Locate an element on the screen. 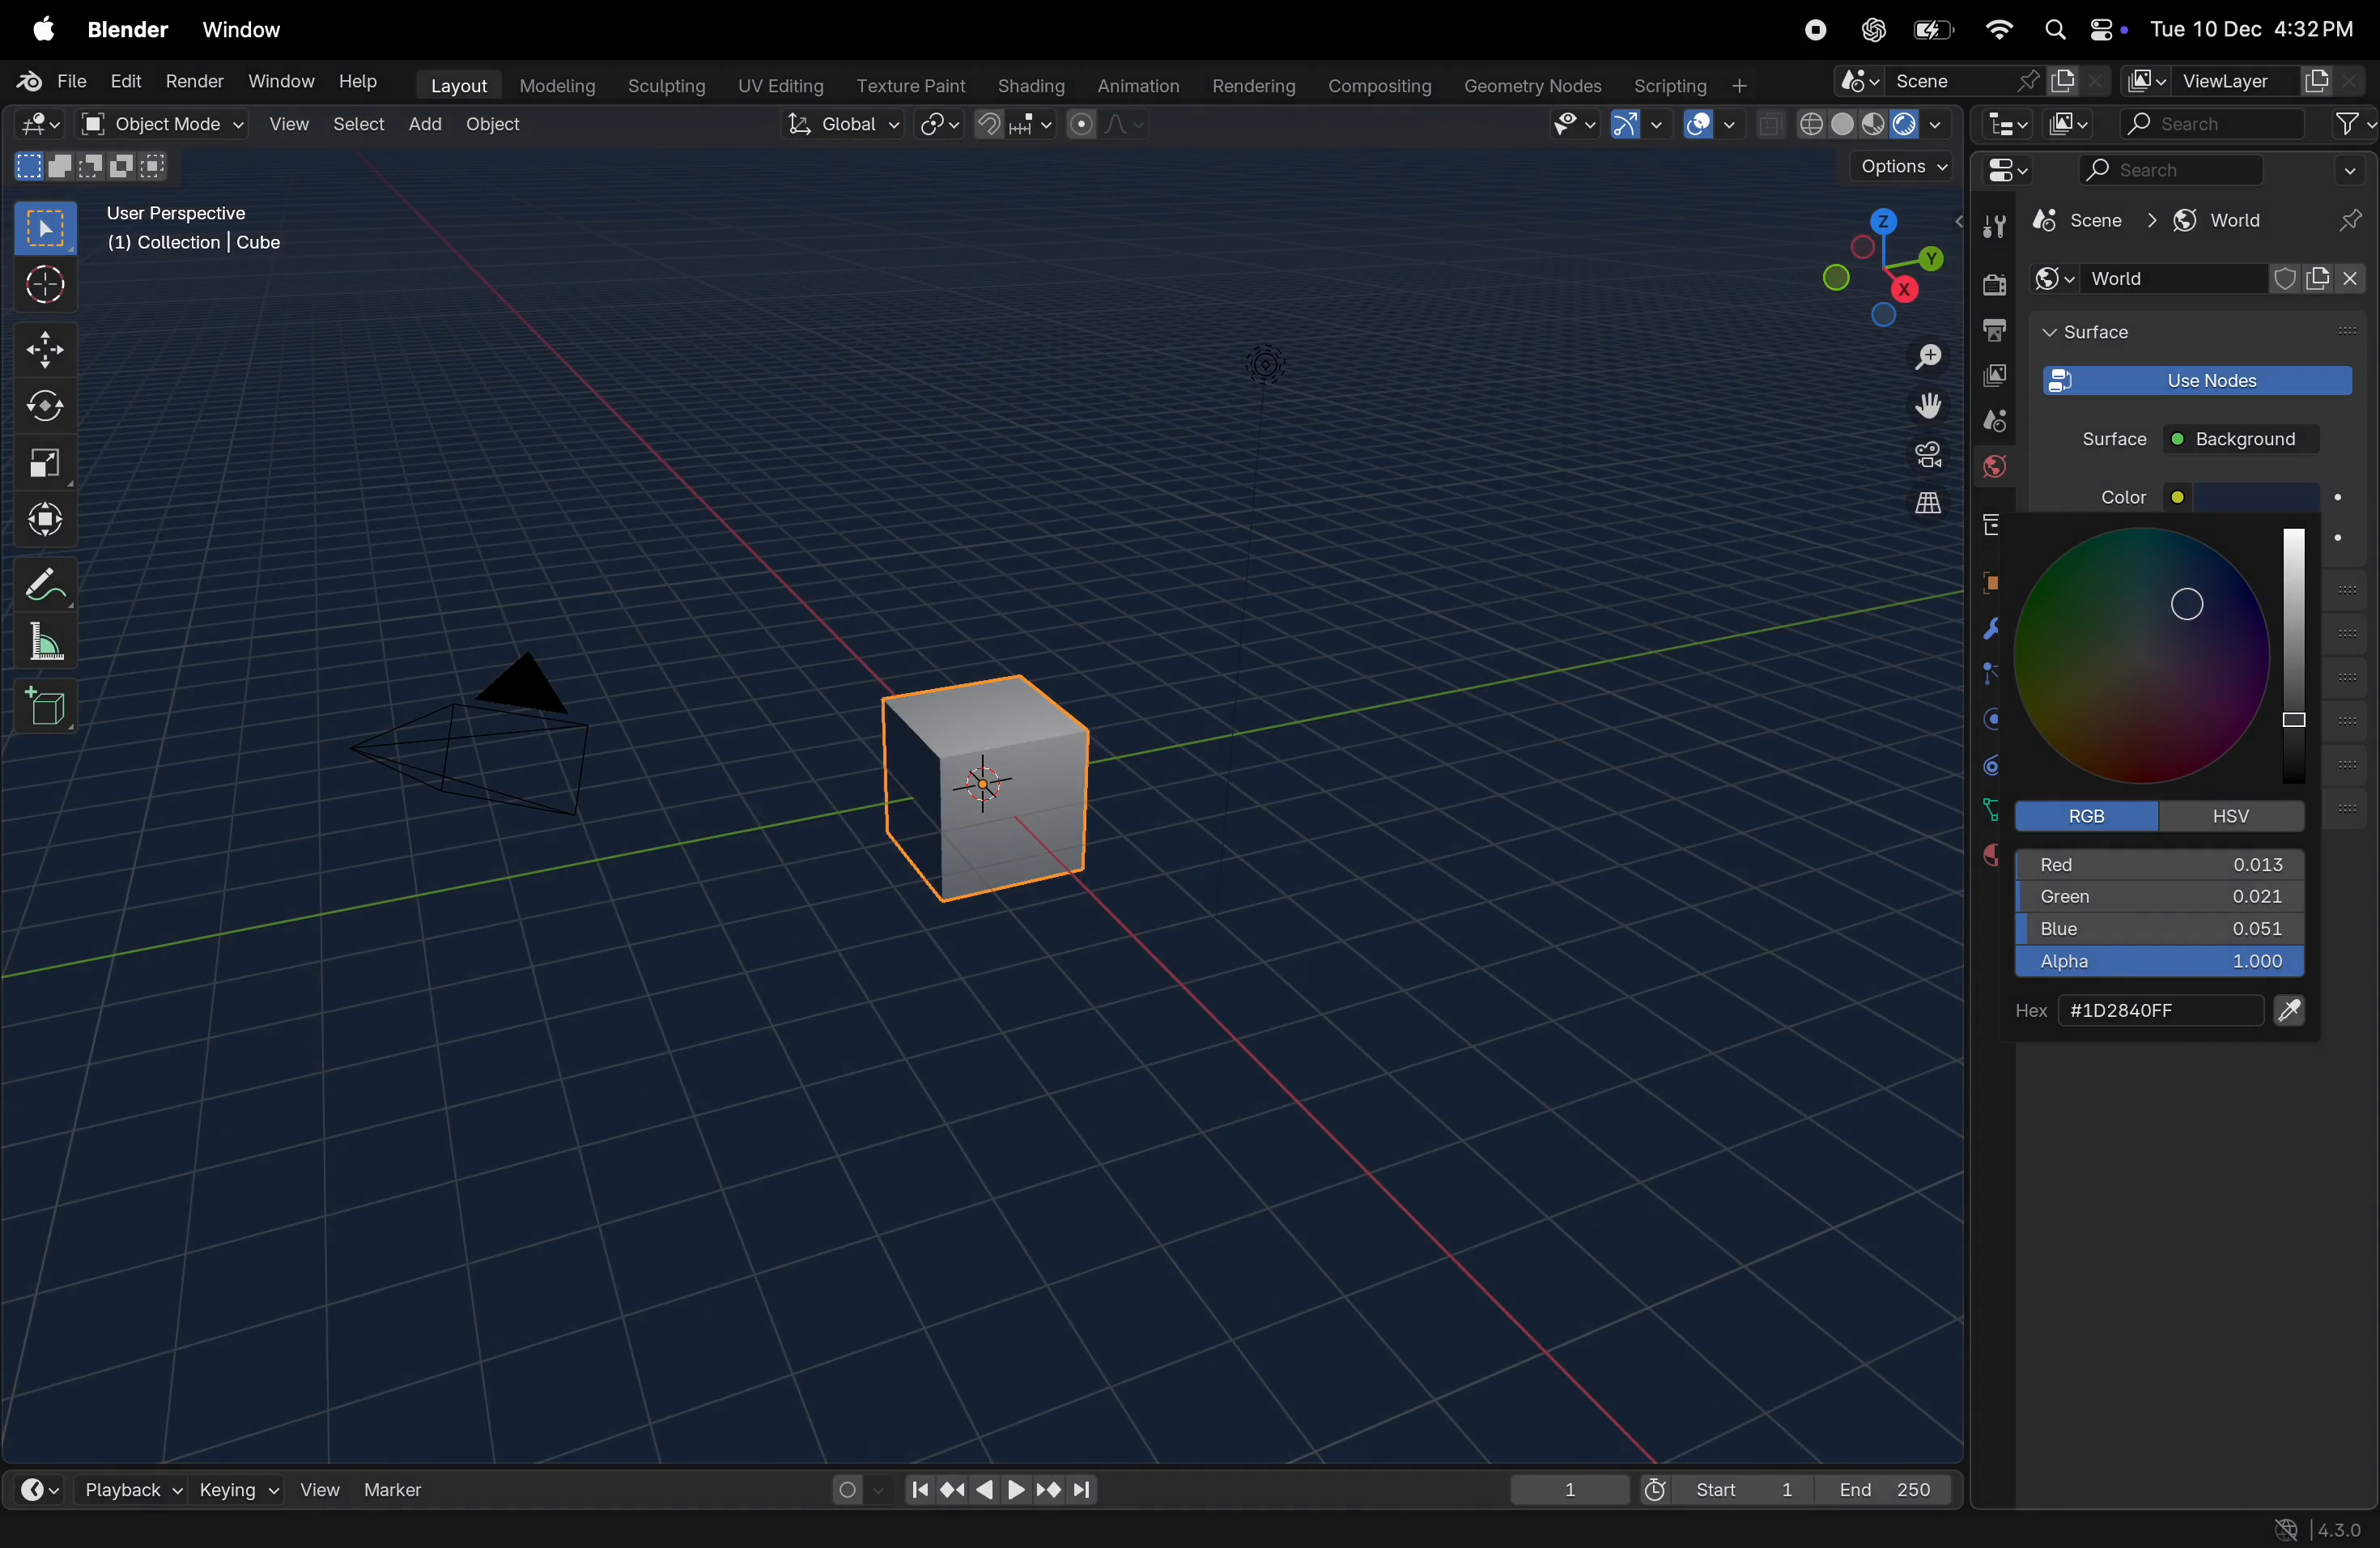  search is located at coordinates (2248, 124).